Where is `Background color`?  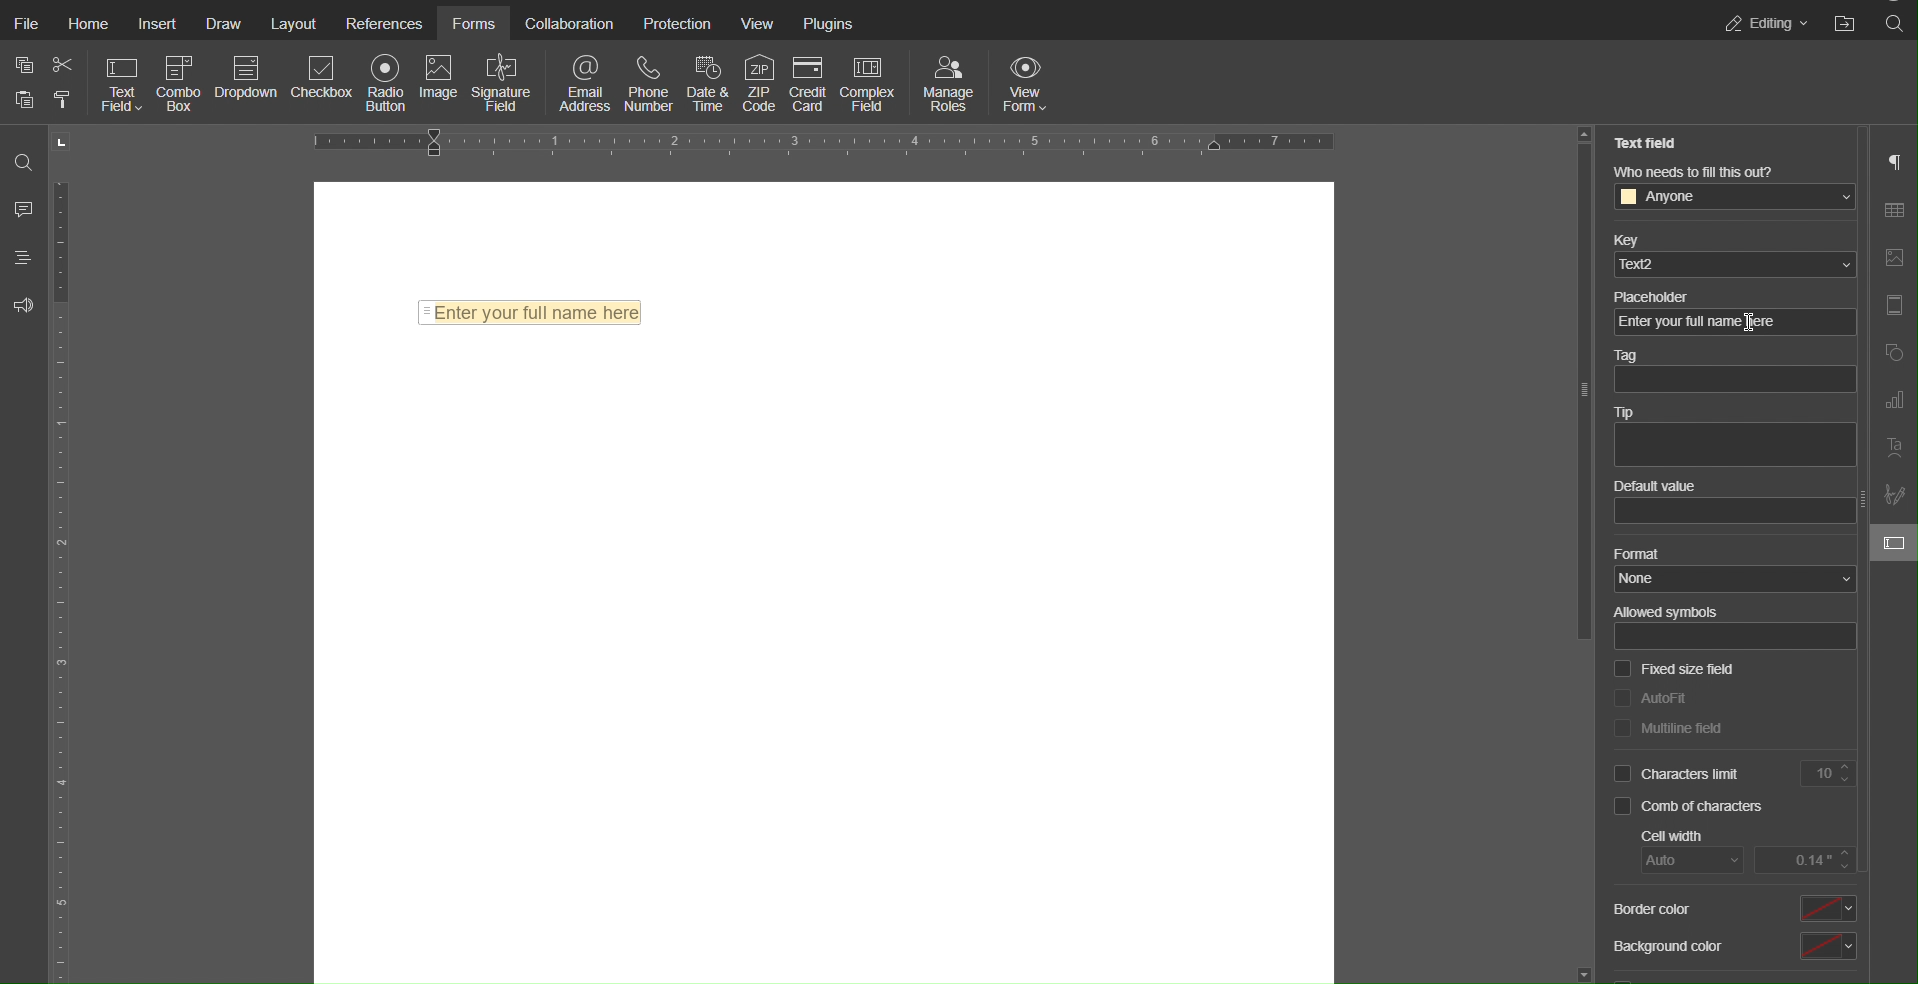
Background color is located at coordinates (1735, 945).